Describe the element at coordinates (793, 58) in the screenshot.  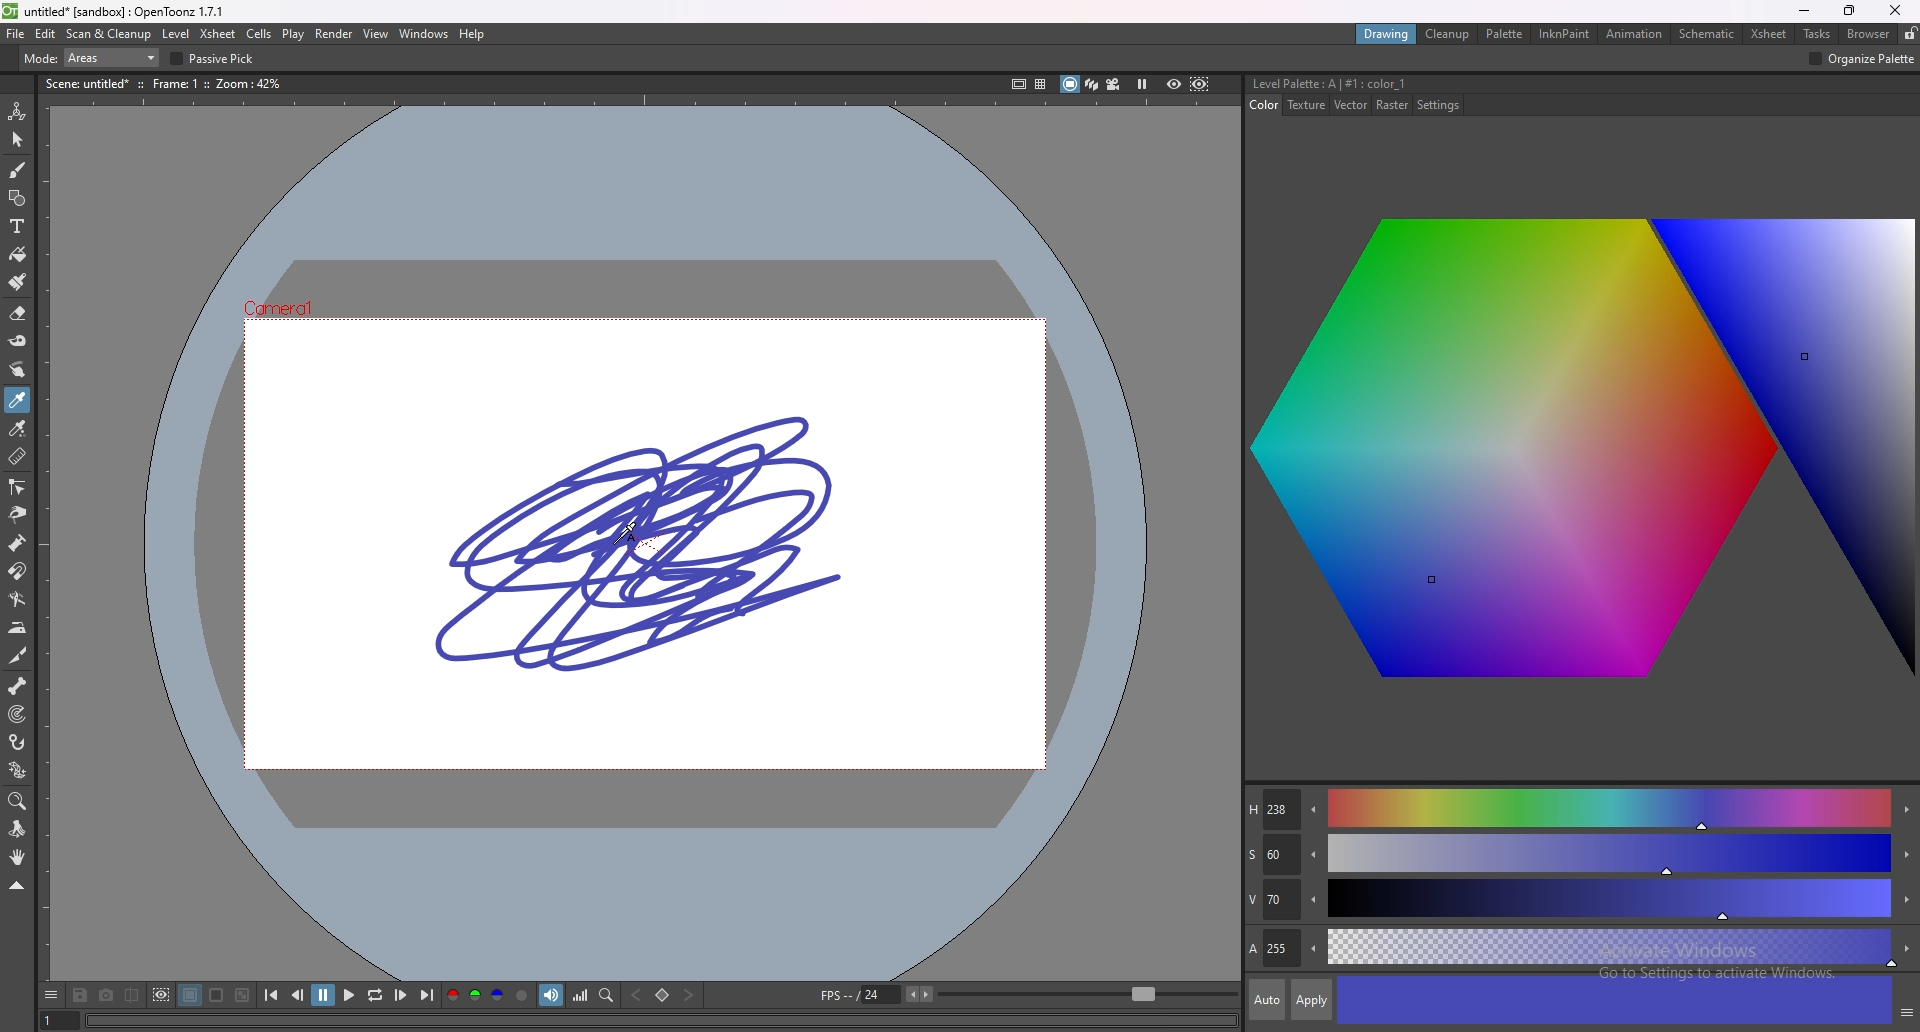
I see `flip selection horizontally` at that location.